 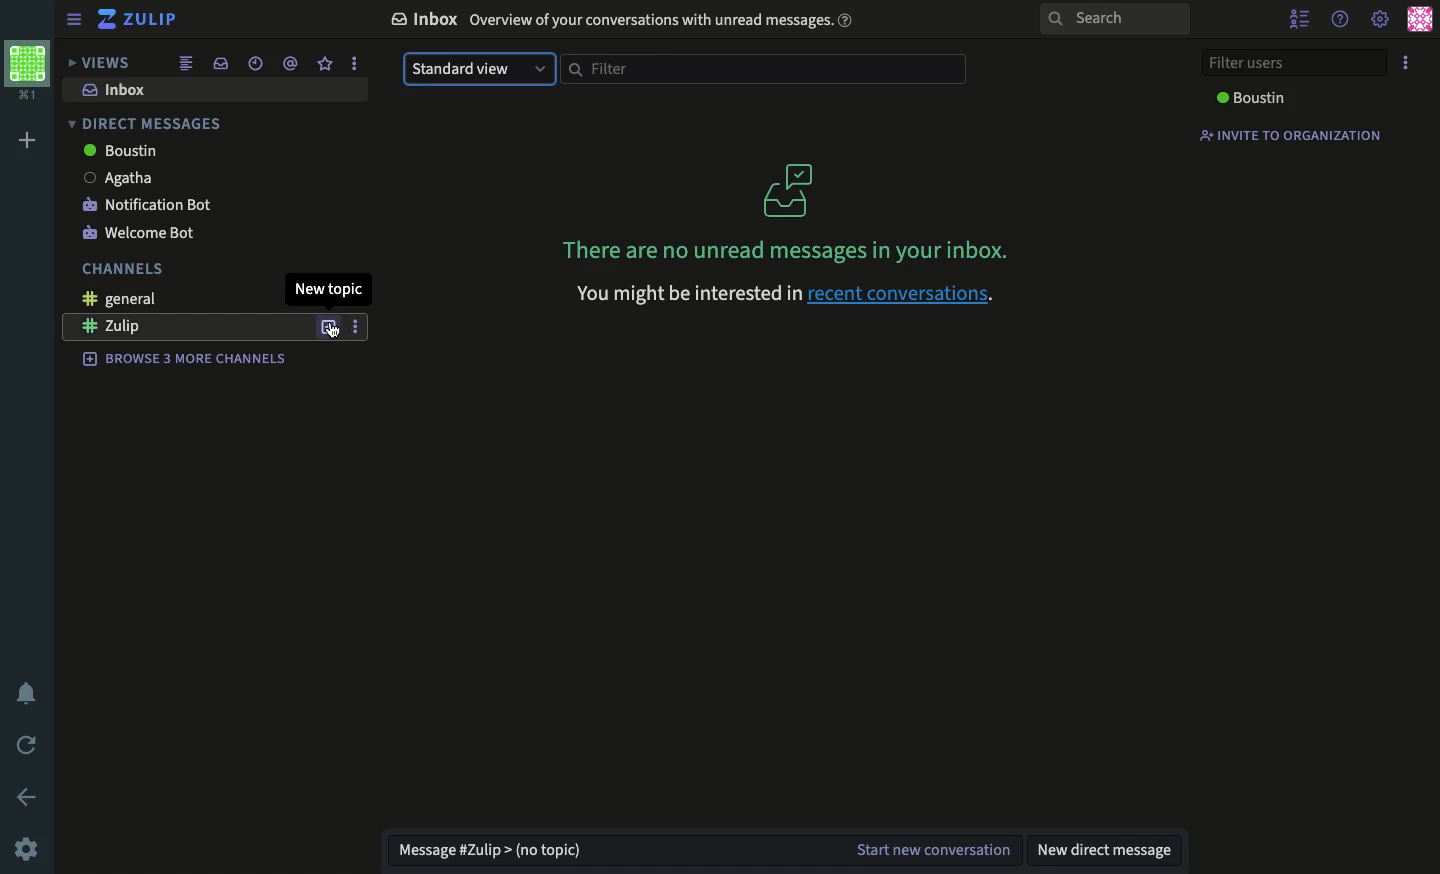 What do you see at coordinates (146, 205) in the screenshot?
I see `notification bot` at bounding box center [146, 205].